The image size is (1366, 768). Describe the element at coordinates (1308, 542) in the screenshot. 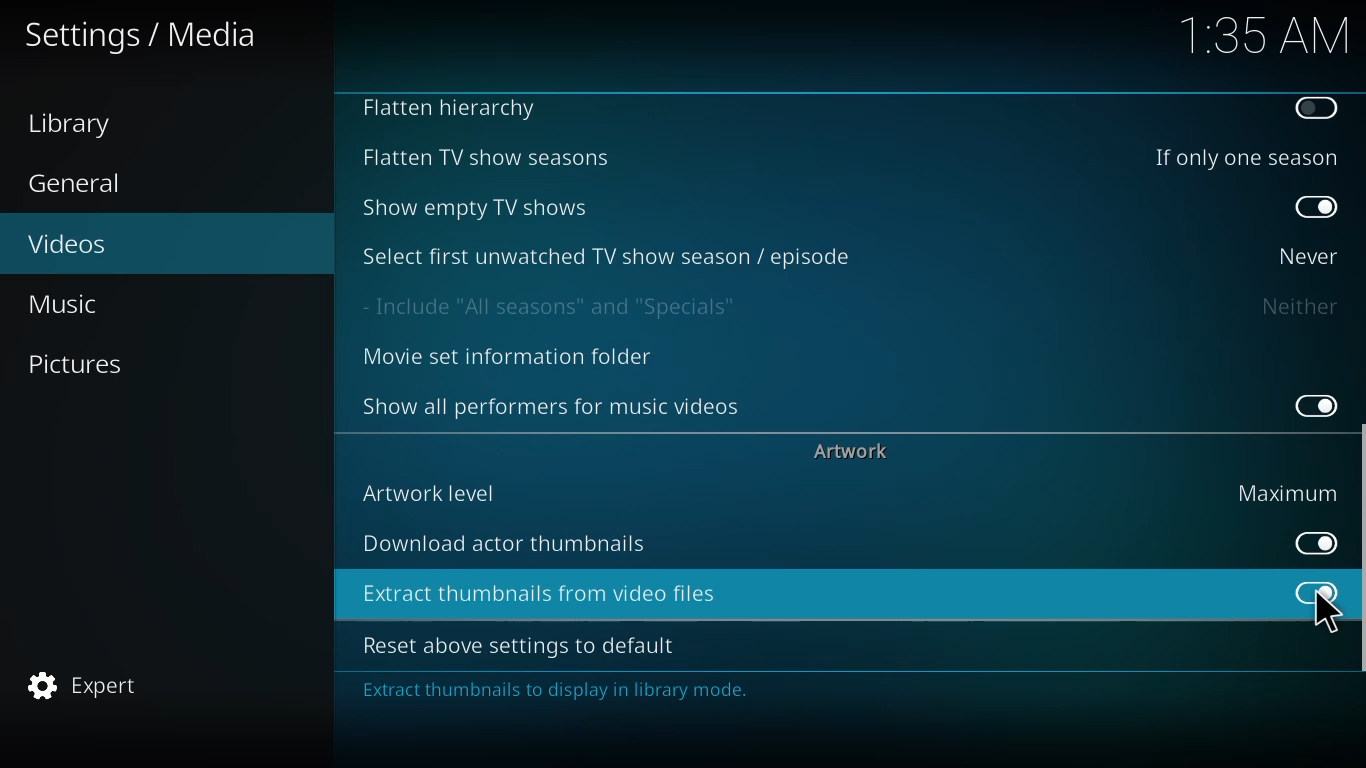

I see `enabled` at that location.